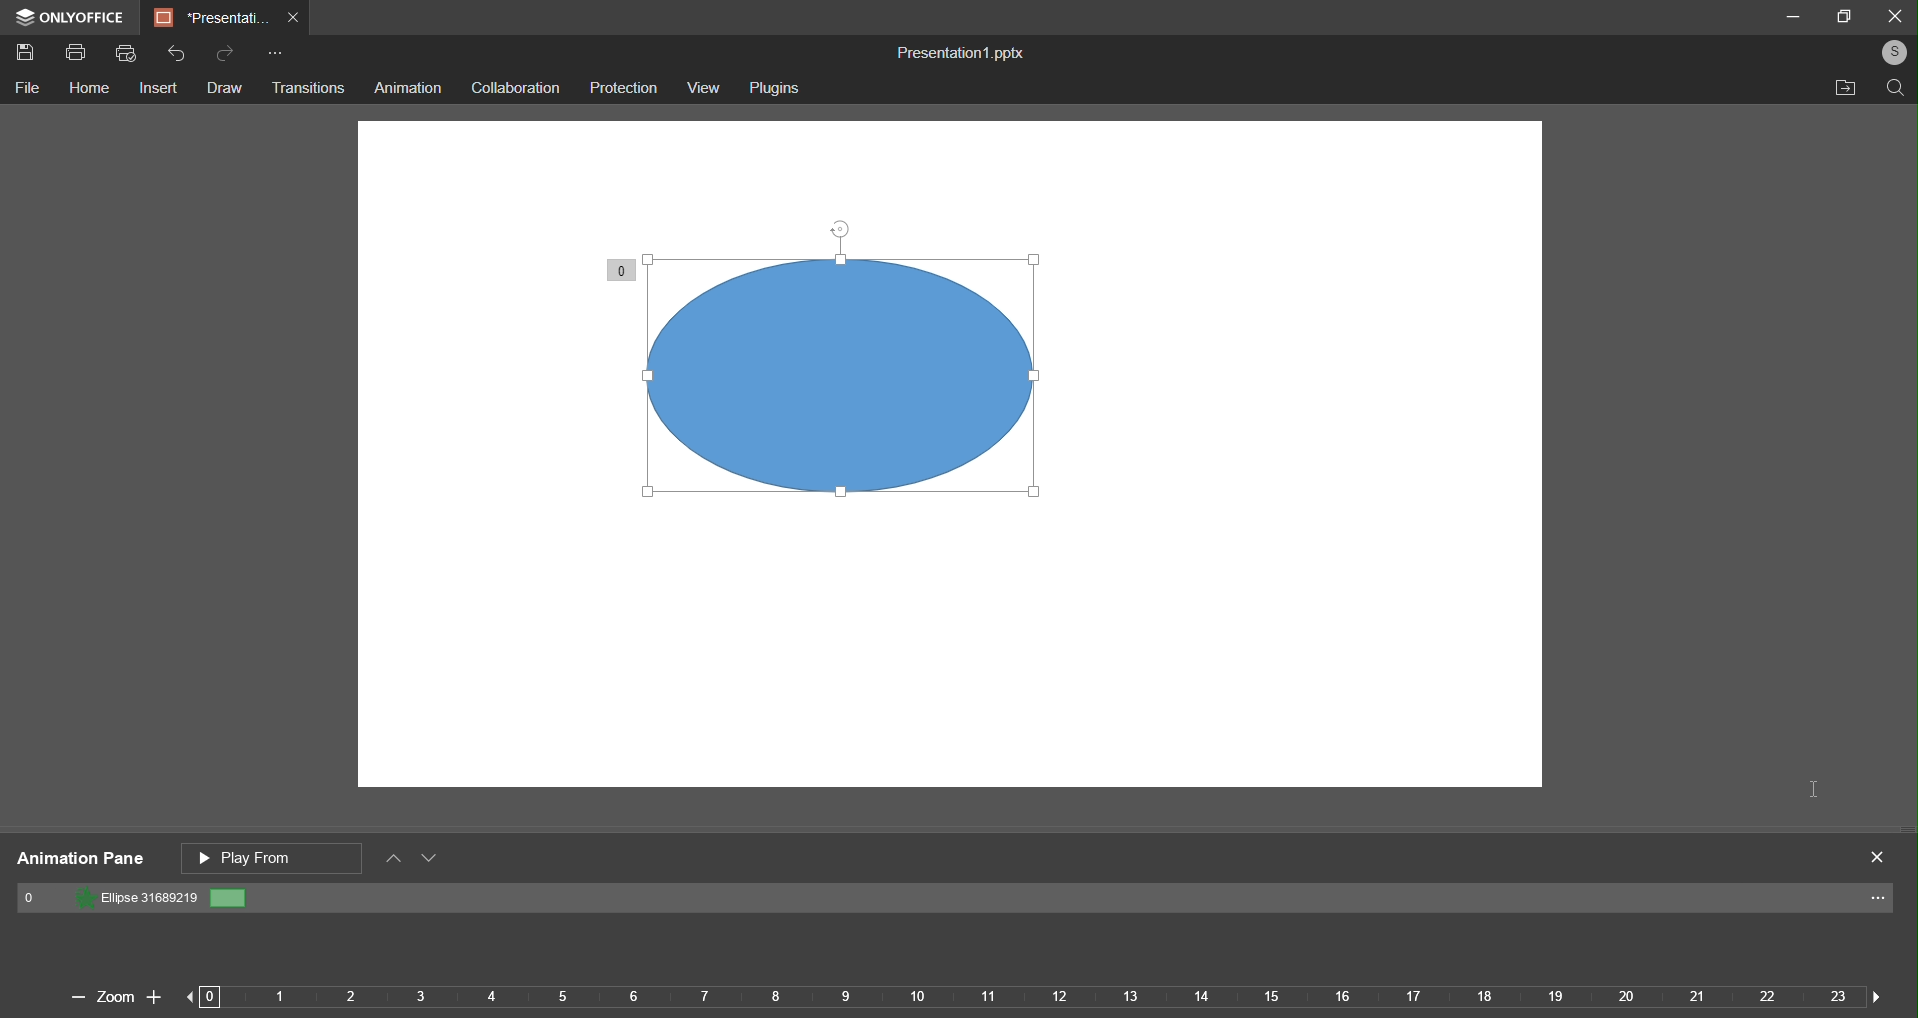  I want to click on cursor, so click(1809, 787).